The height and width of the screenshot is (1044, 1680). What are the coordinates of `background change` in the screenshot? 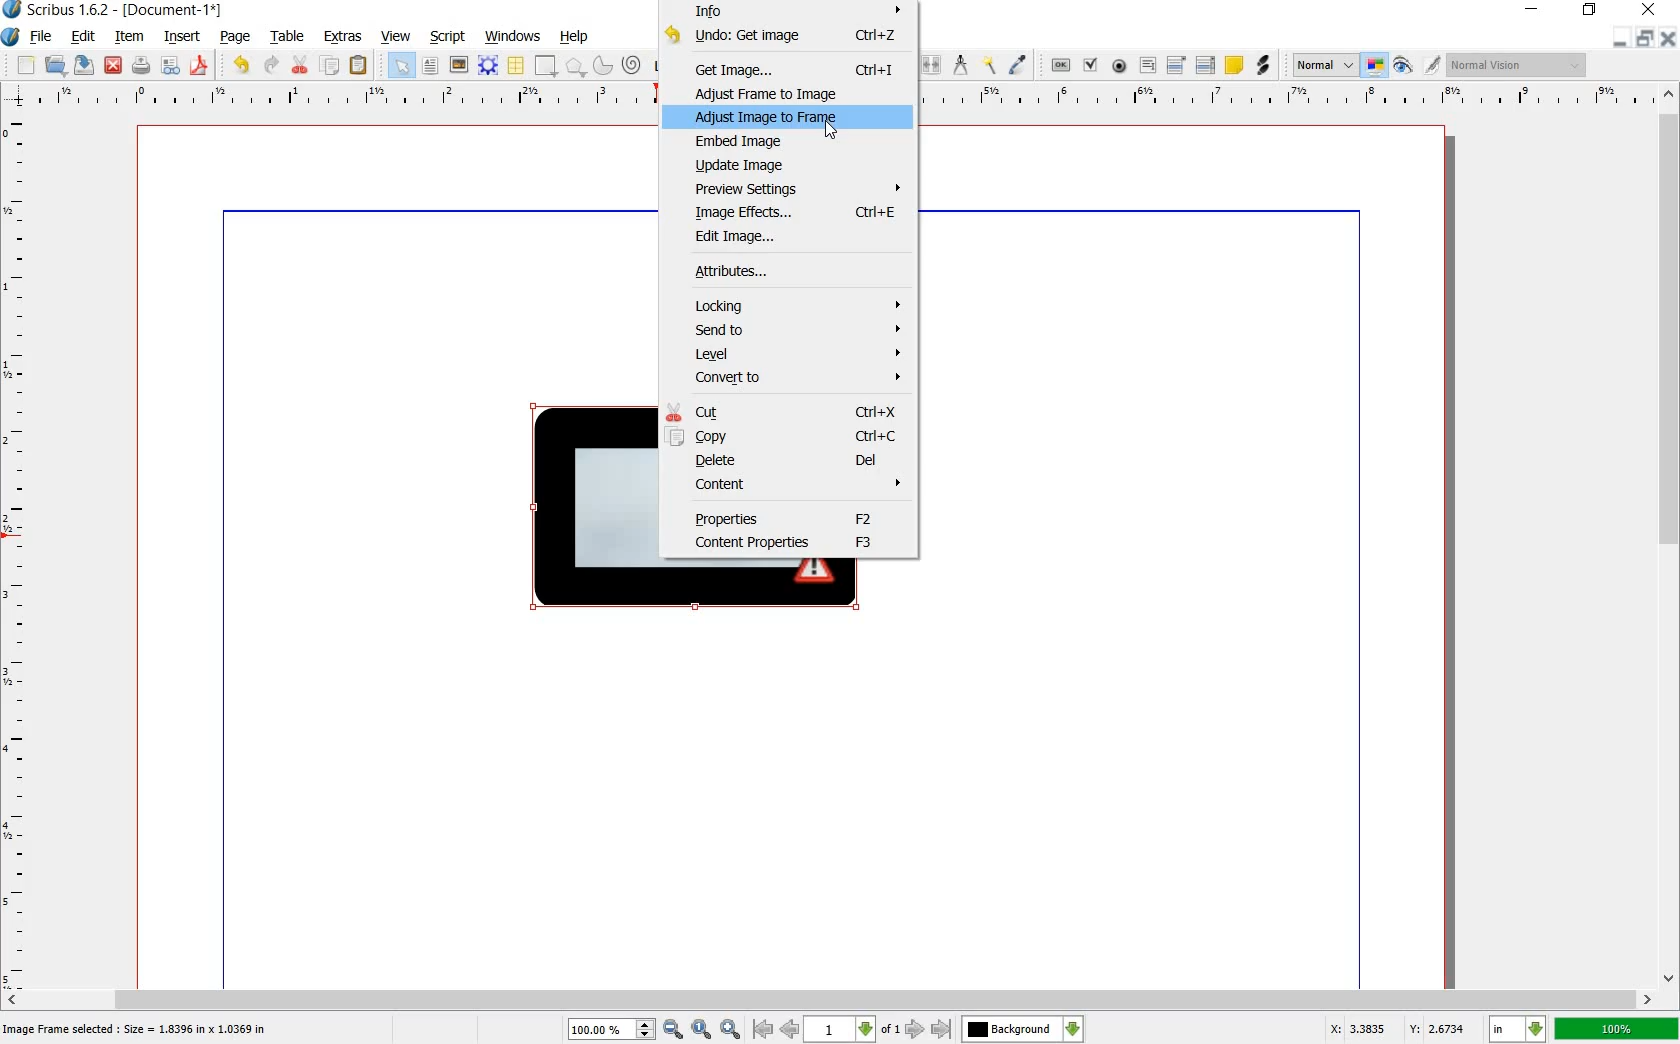 It's located at (1022, 1029).